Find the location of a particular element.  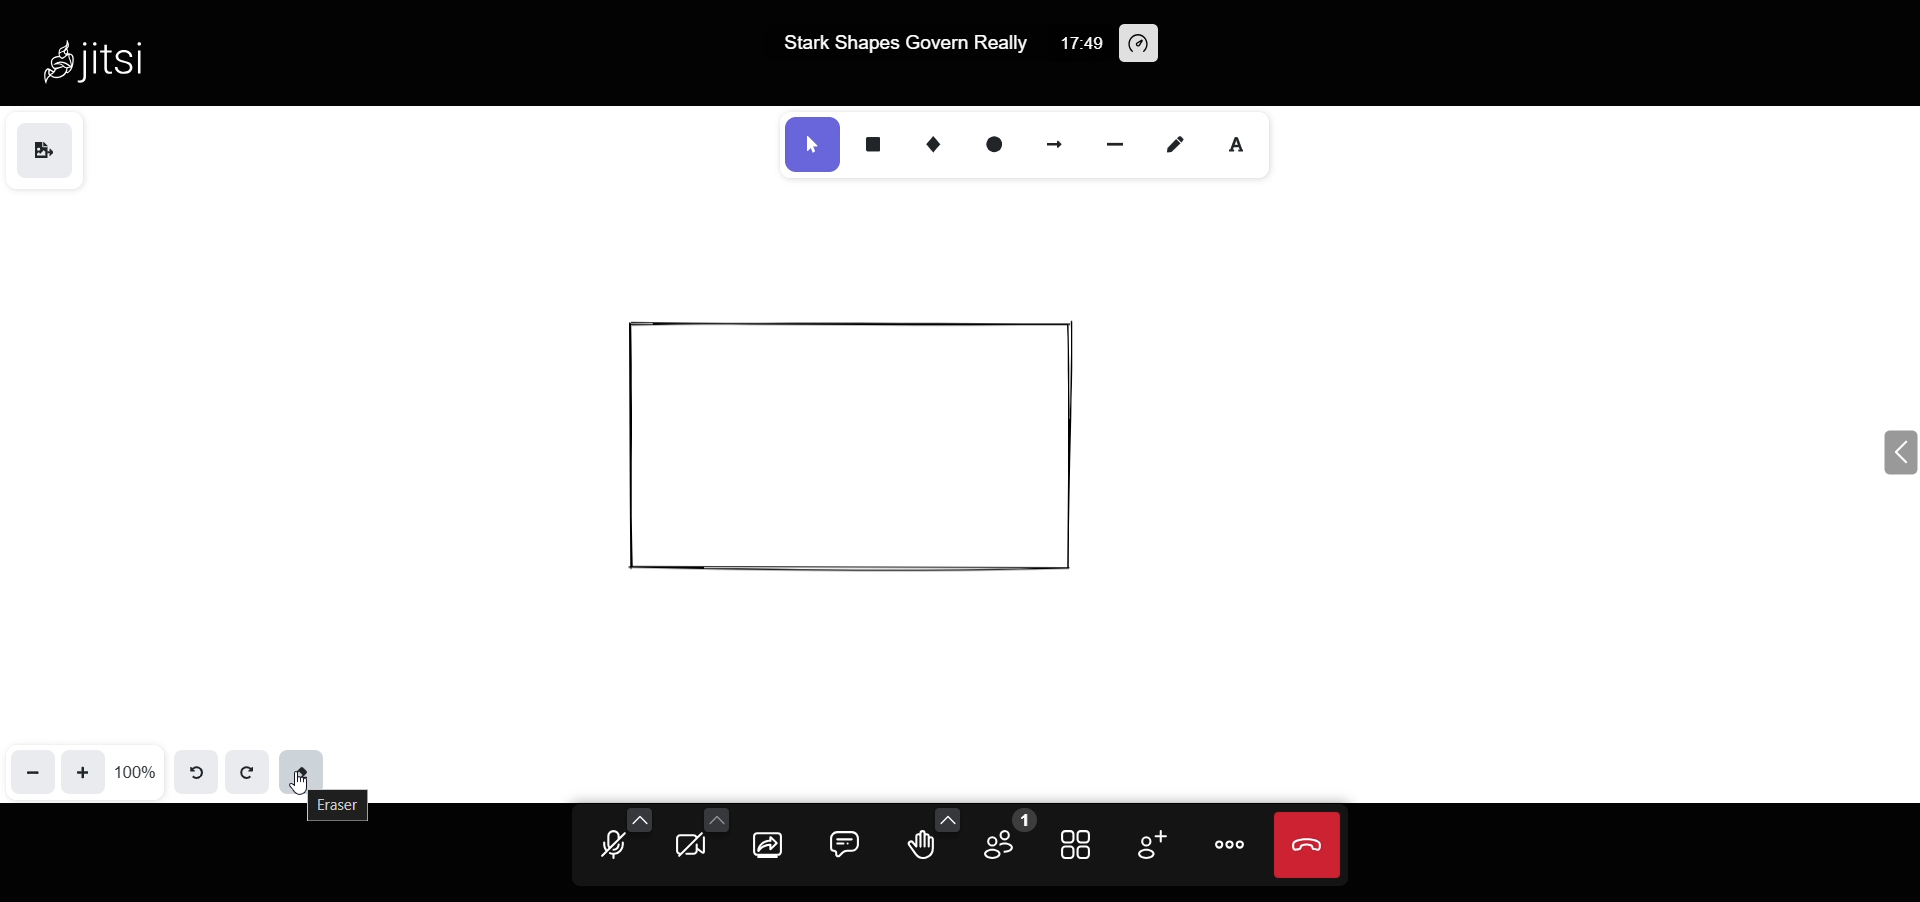

performance setting is located at coordinates (1156, 45).